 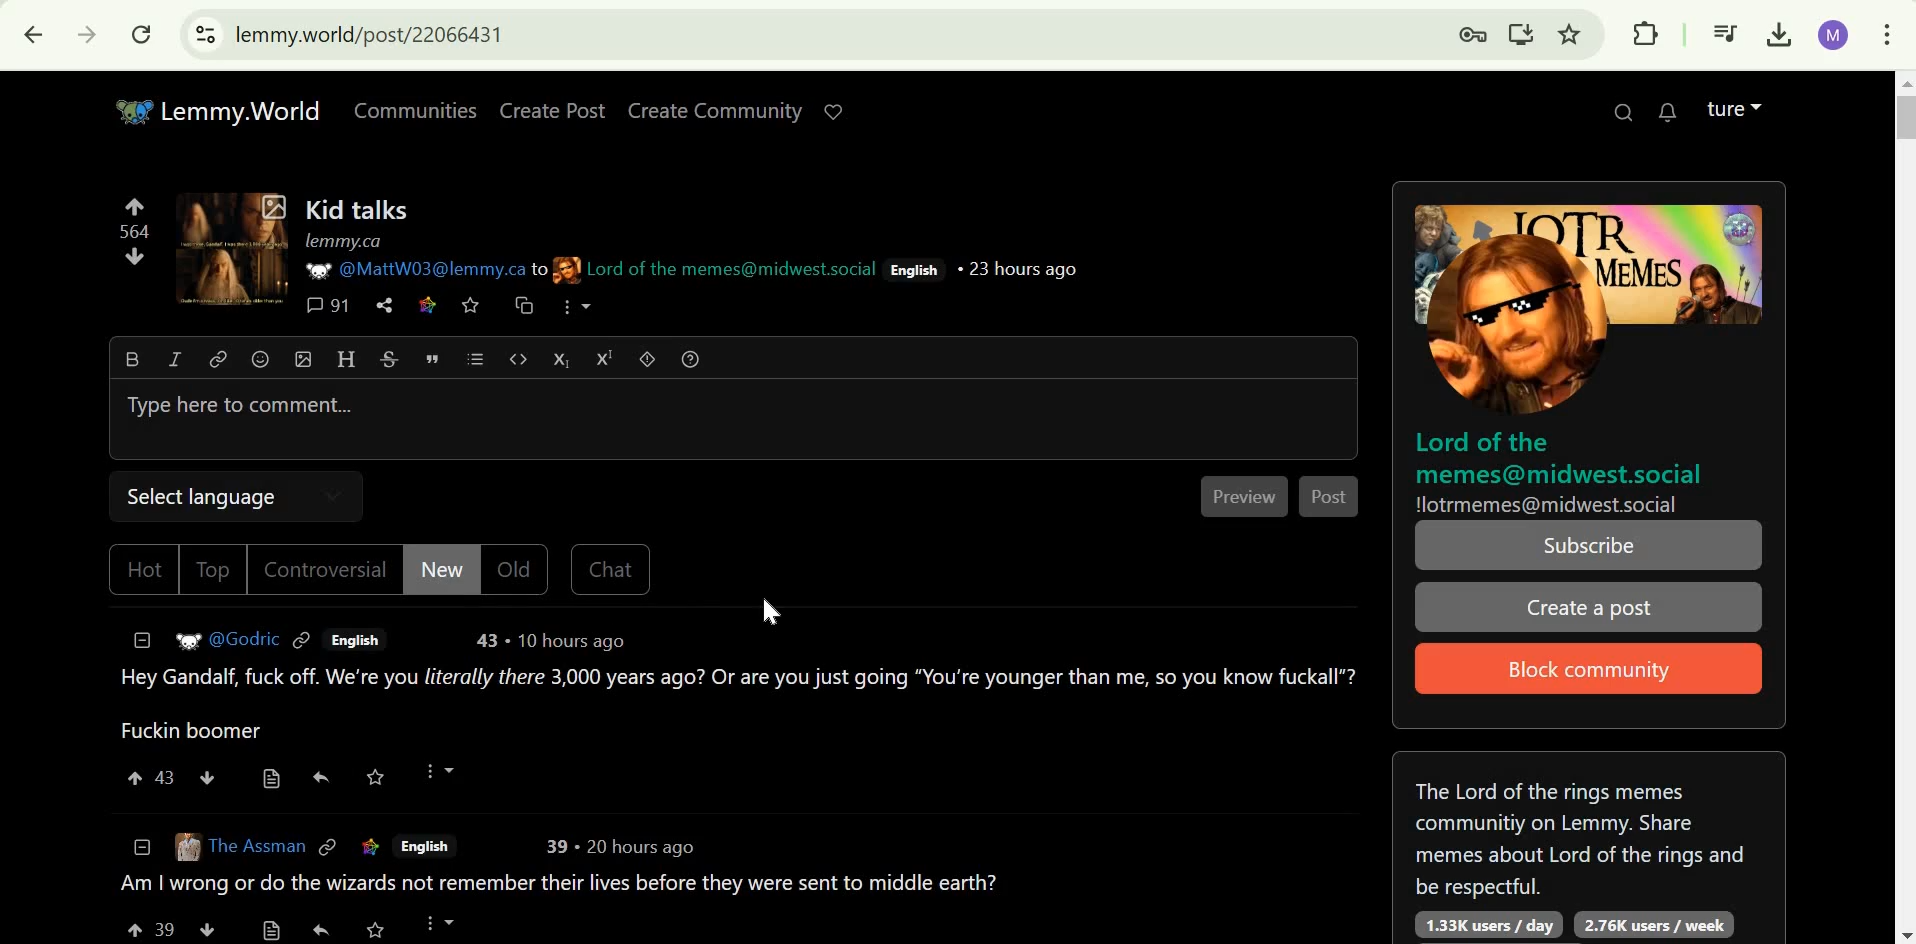 I want to click on support lemmy, so click(x=832, y=110).